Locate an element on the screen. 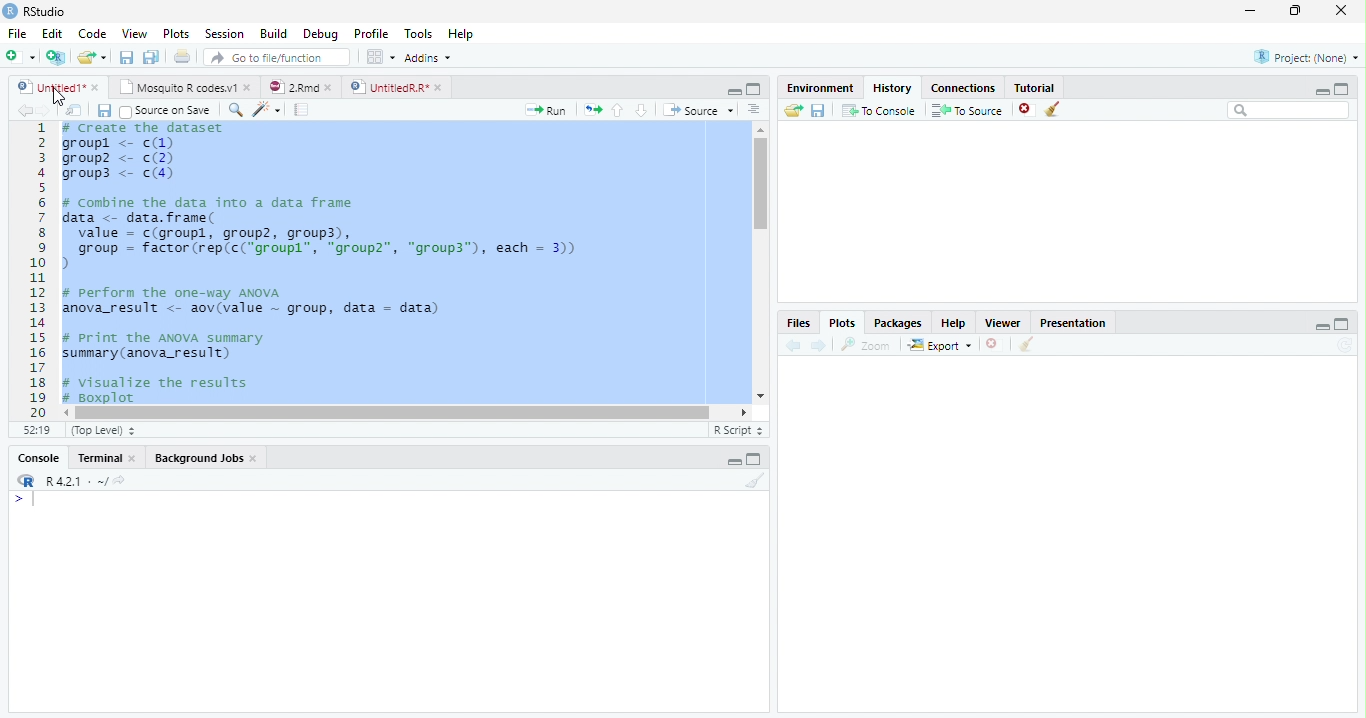  Clear objects from the workspace is located at coordinates (1051, 106).